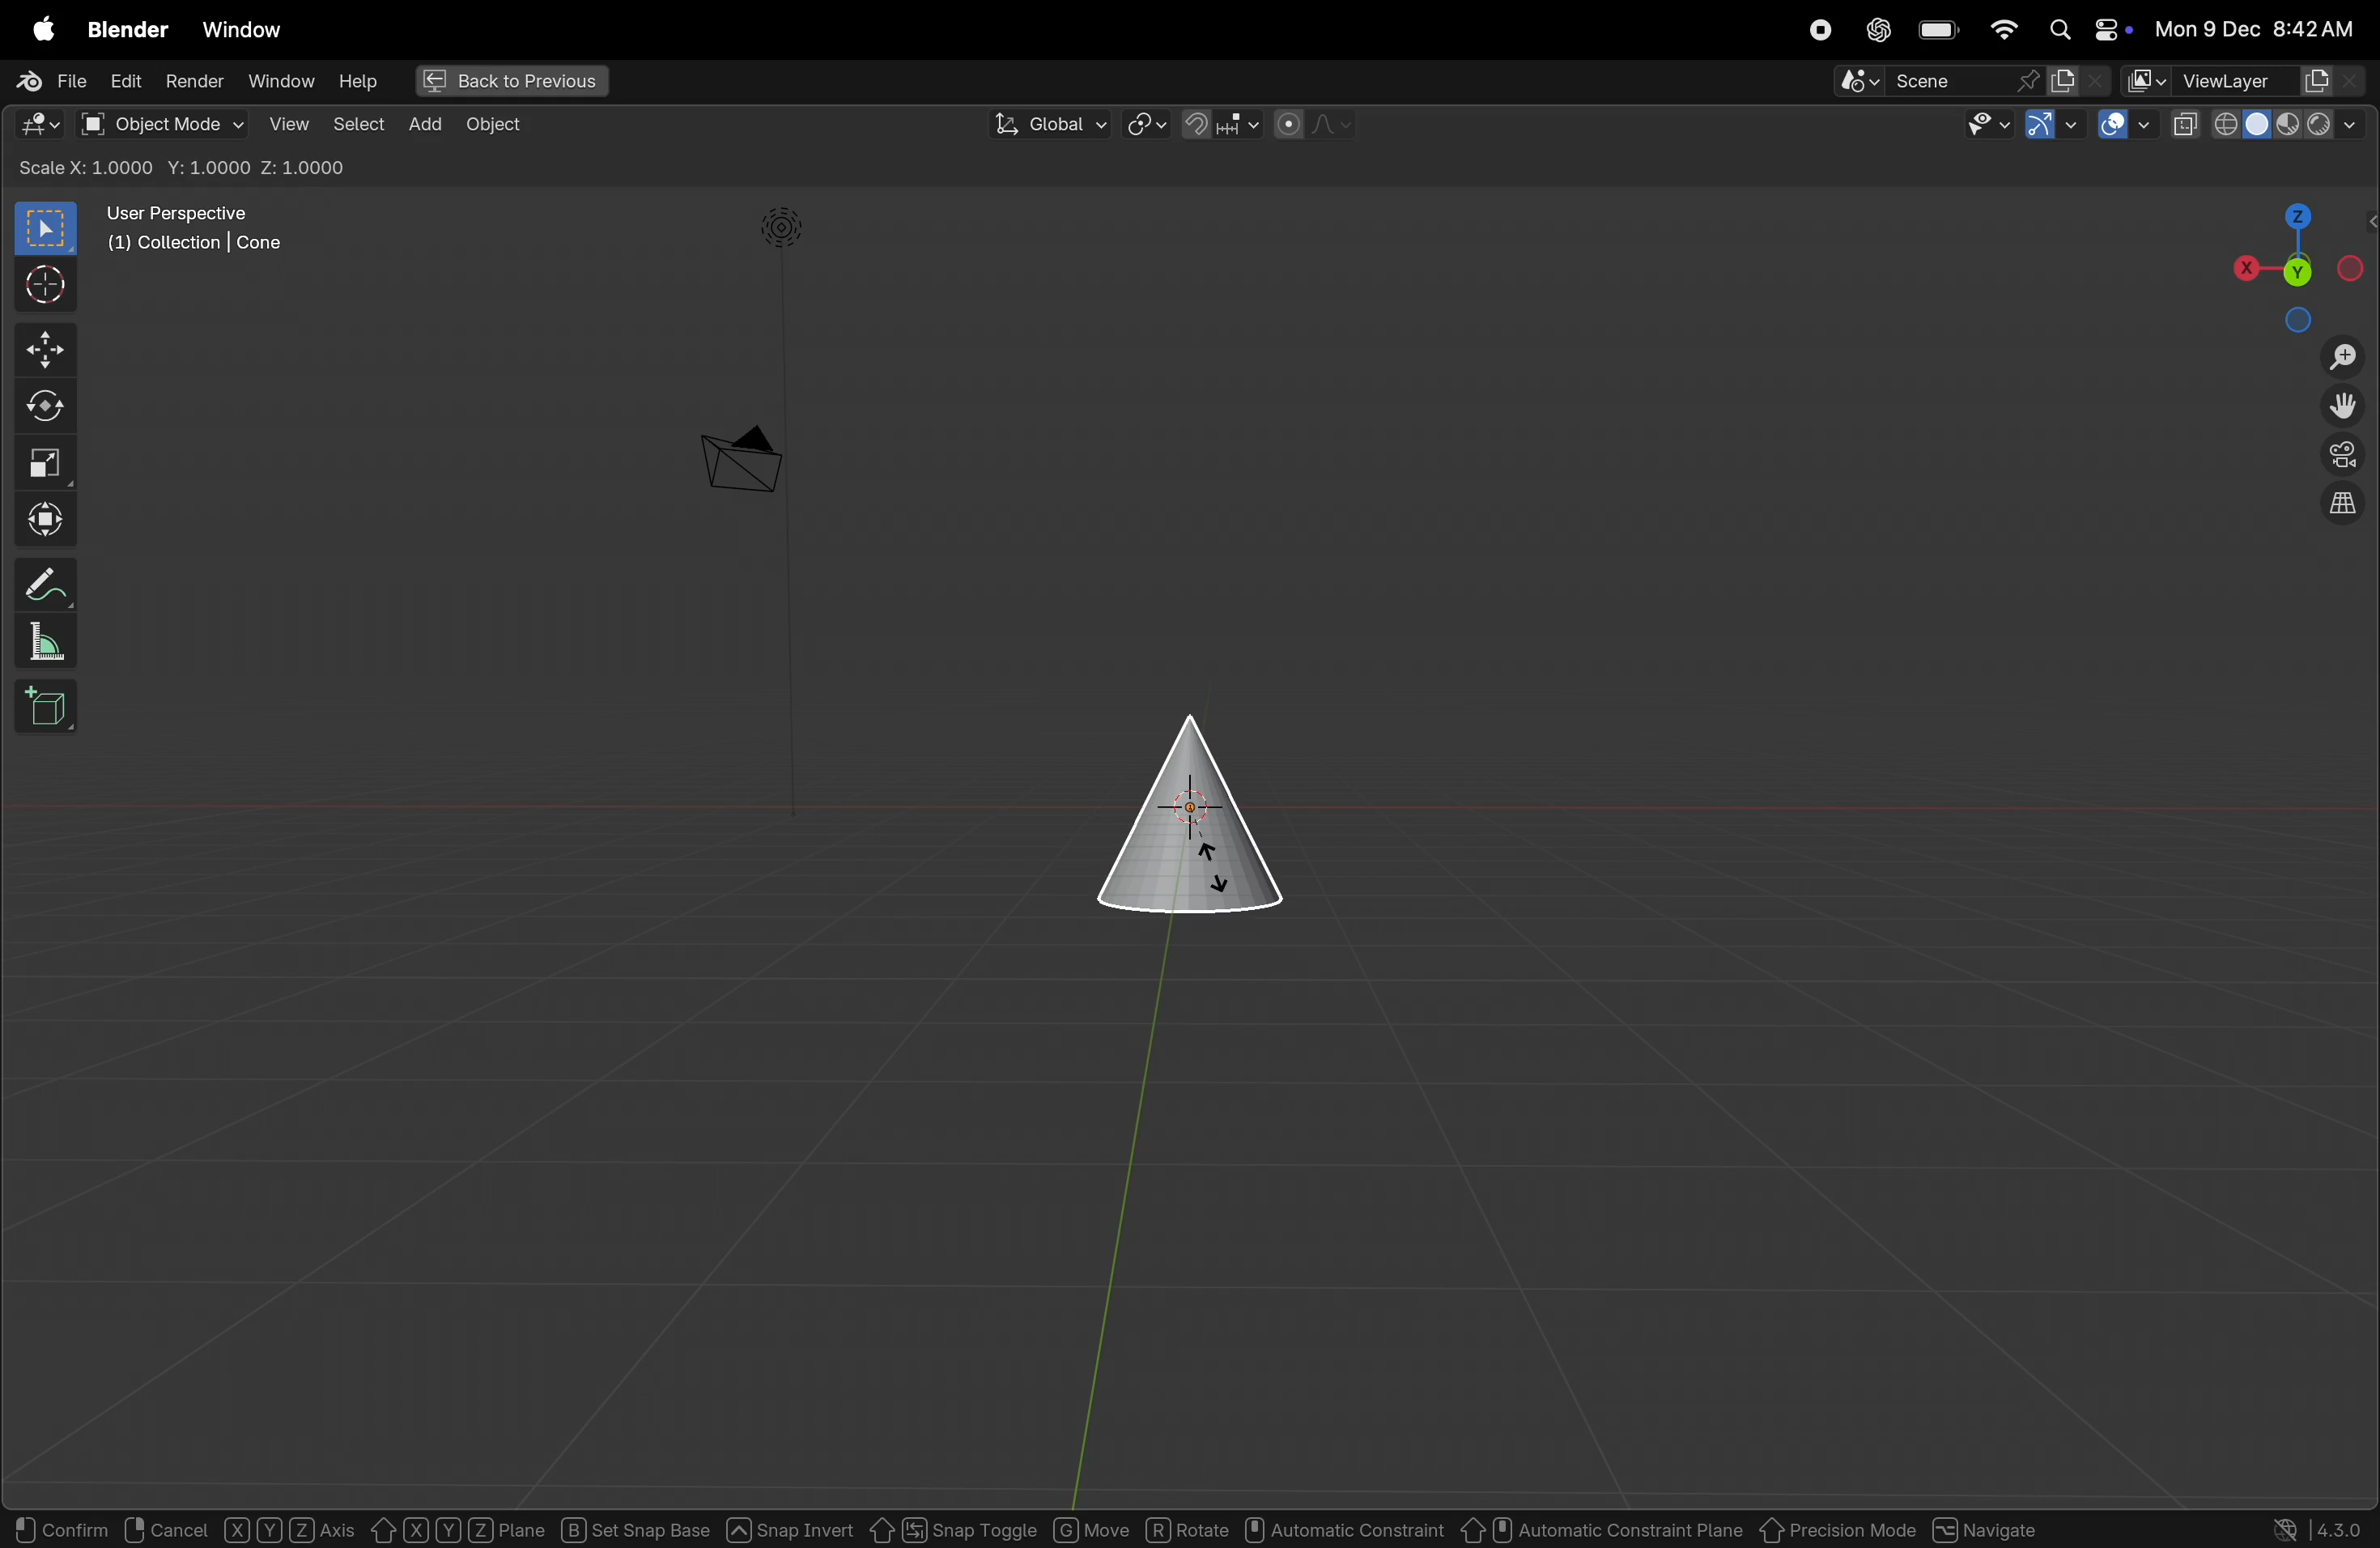 The width and height of the screenshot is (2380, 1548). Describe the element at coordinates (1835, 1528) in the screenshot. I see `Previous mode` at that location.